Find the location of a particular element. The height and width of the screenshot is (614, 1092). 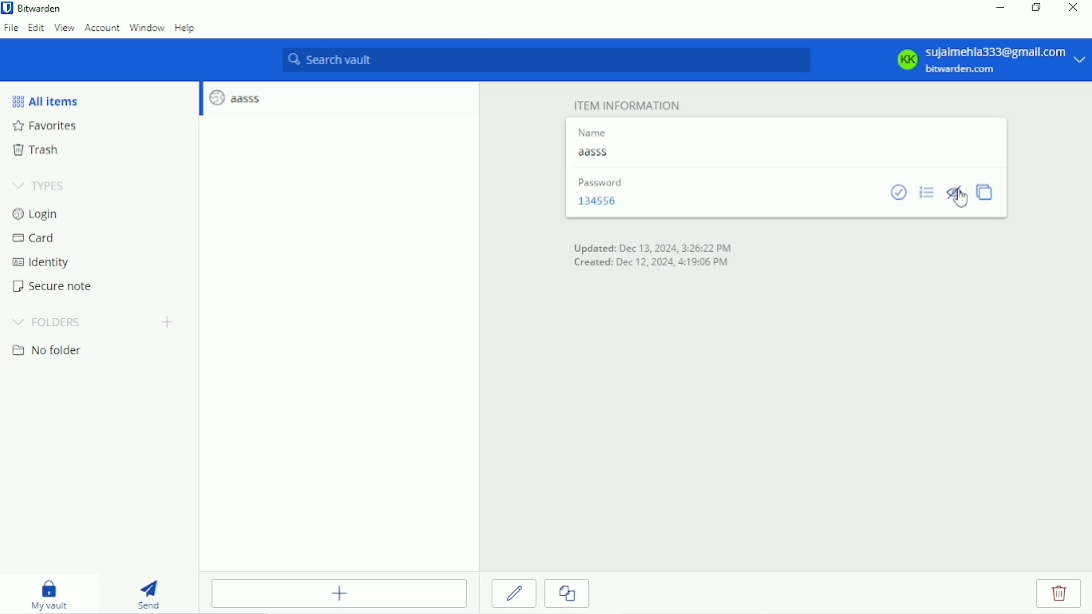

Help is located at coordinates (185, 29).